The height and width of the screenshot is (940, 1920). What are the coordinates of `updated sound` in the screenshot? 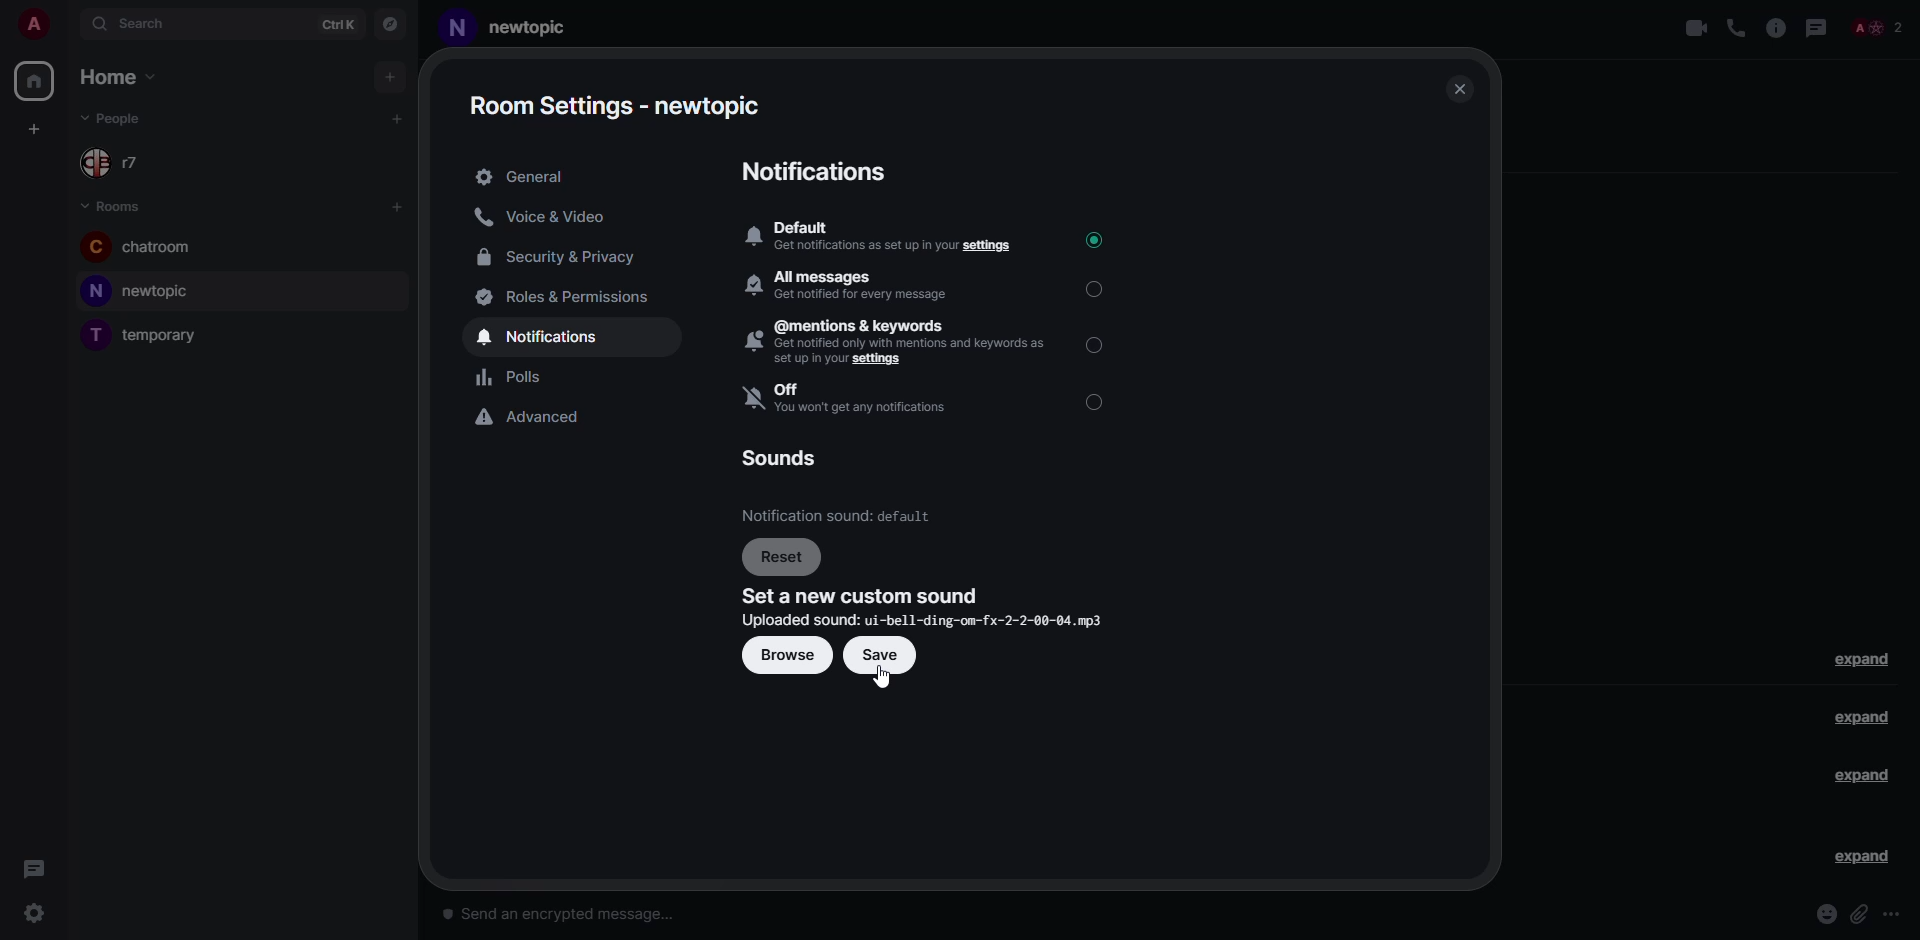 It's located at (932, 619).